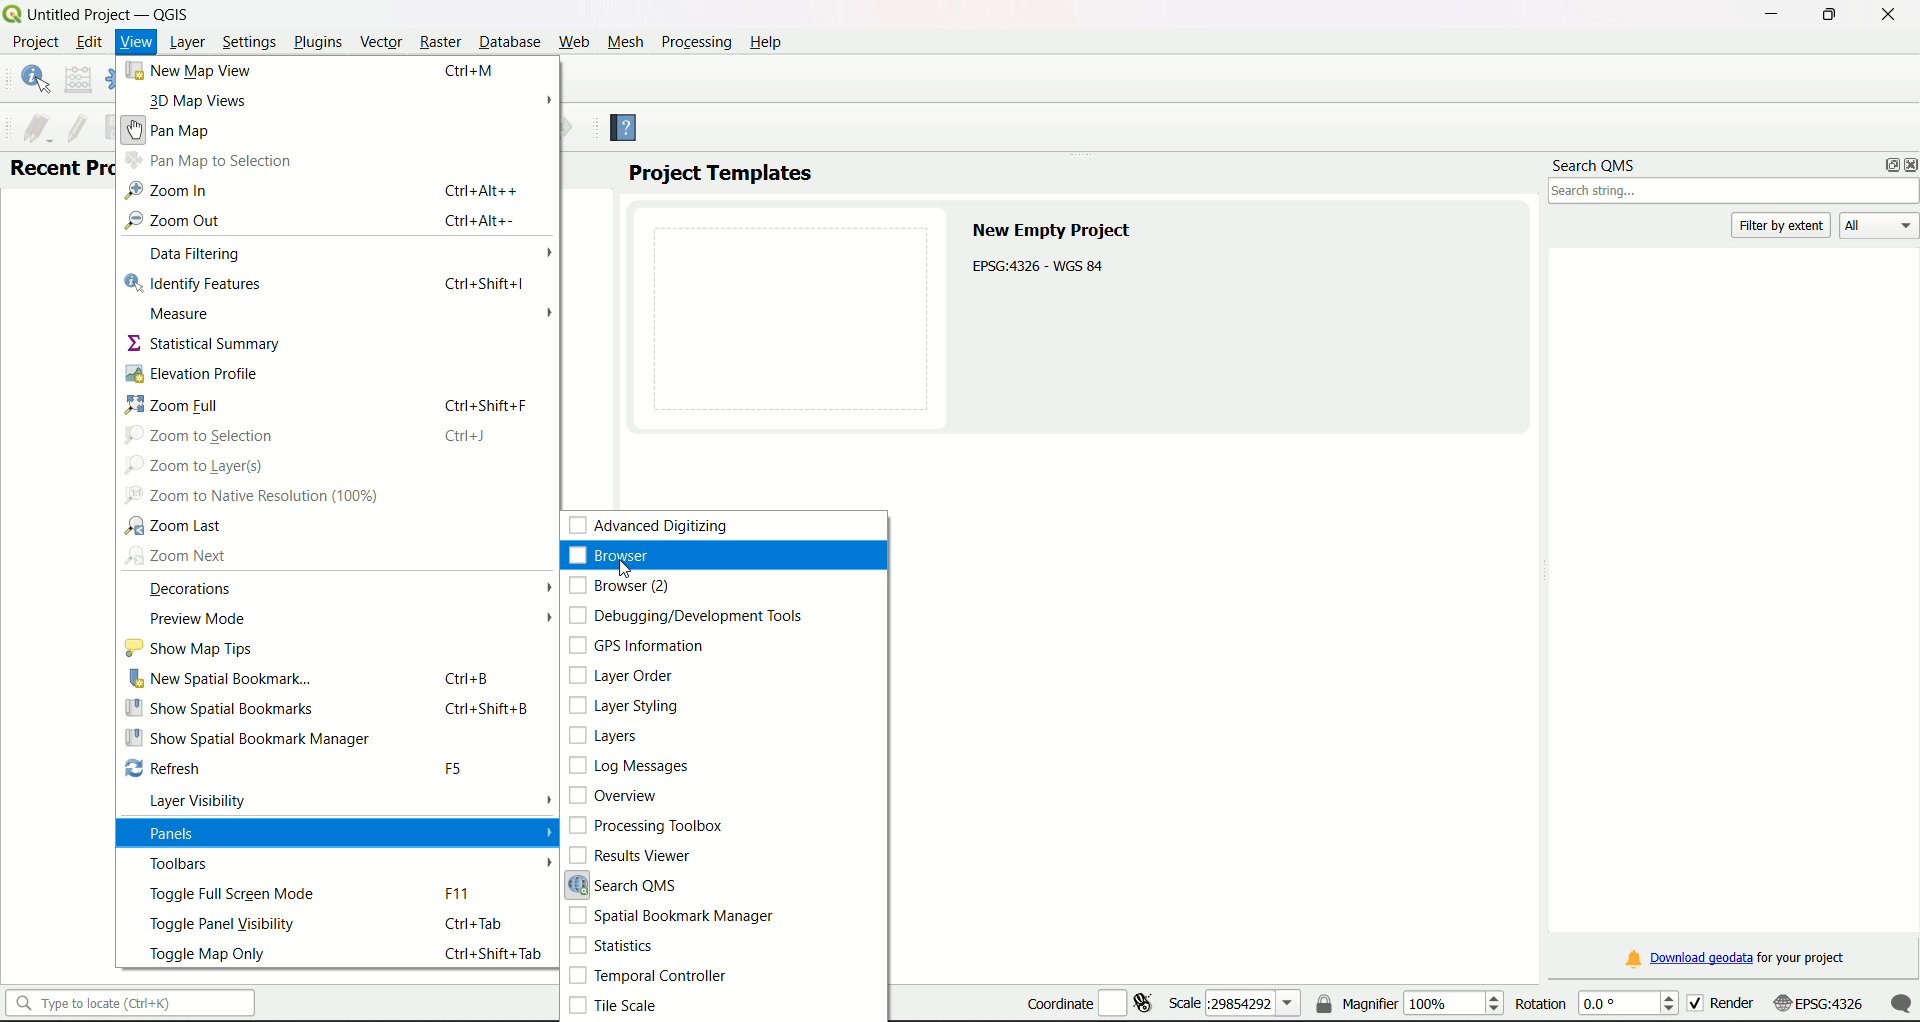 The image size is (1920, 1022). I want to click on download link, so click(1735, 958).